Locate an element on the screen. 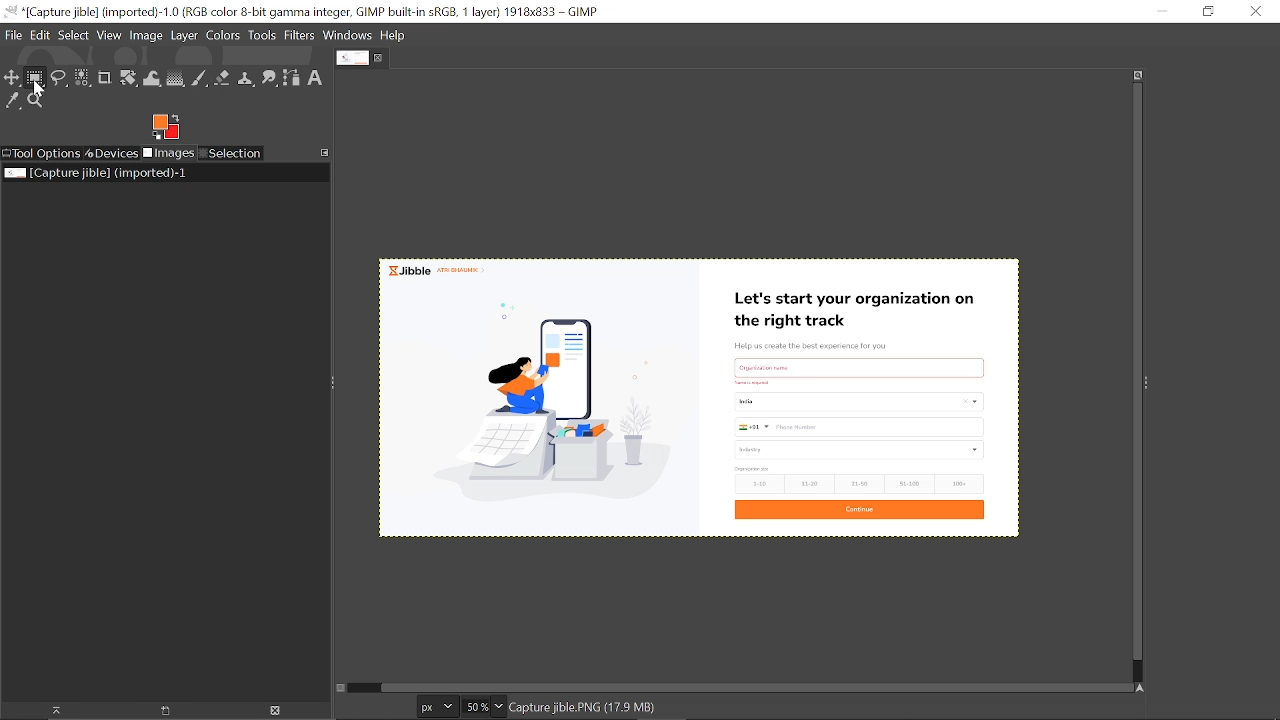  Zoom tool is located at coordinates (37, 102).